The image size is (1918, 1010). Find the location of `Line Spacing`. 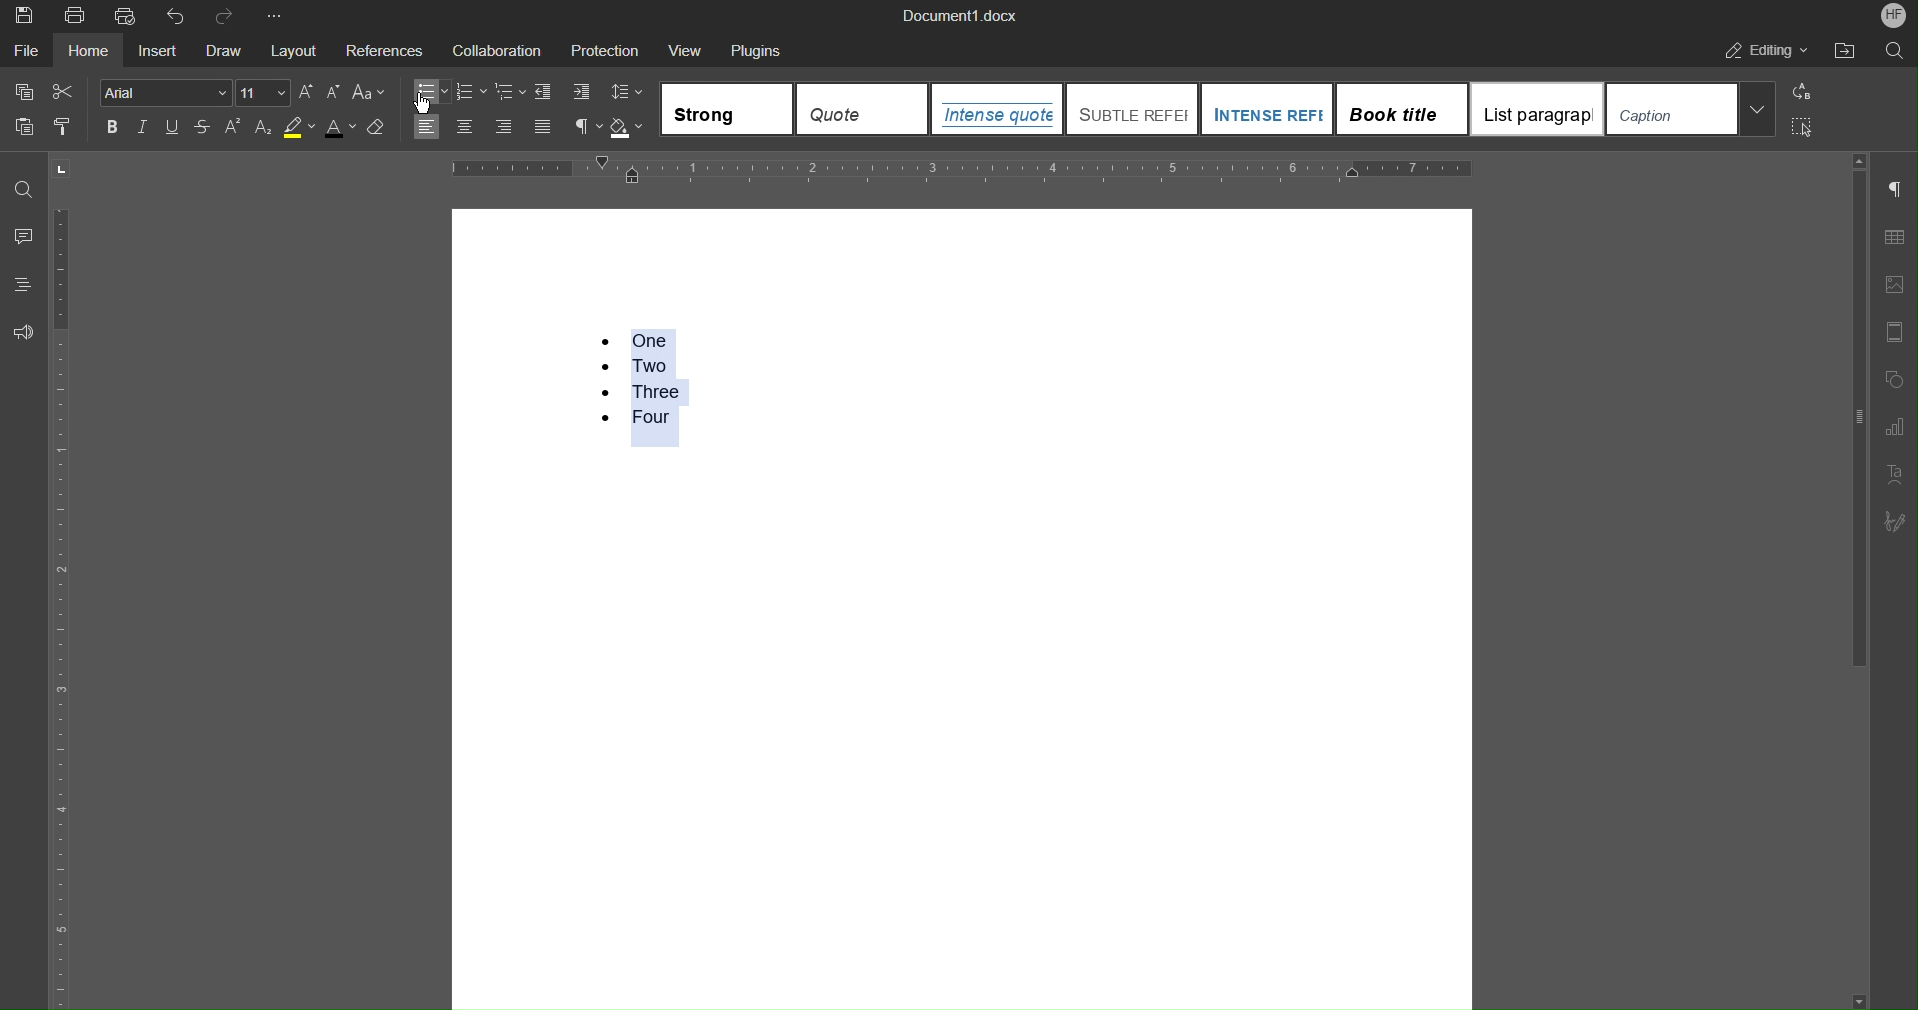

Line Spacing is located at coordinates (628, 93).